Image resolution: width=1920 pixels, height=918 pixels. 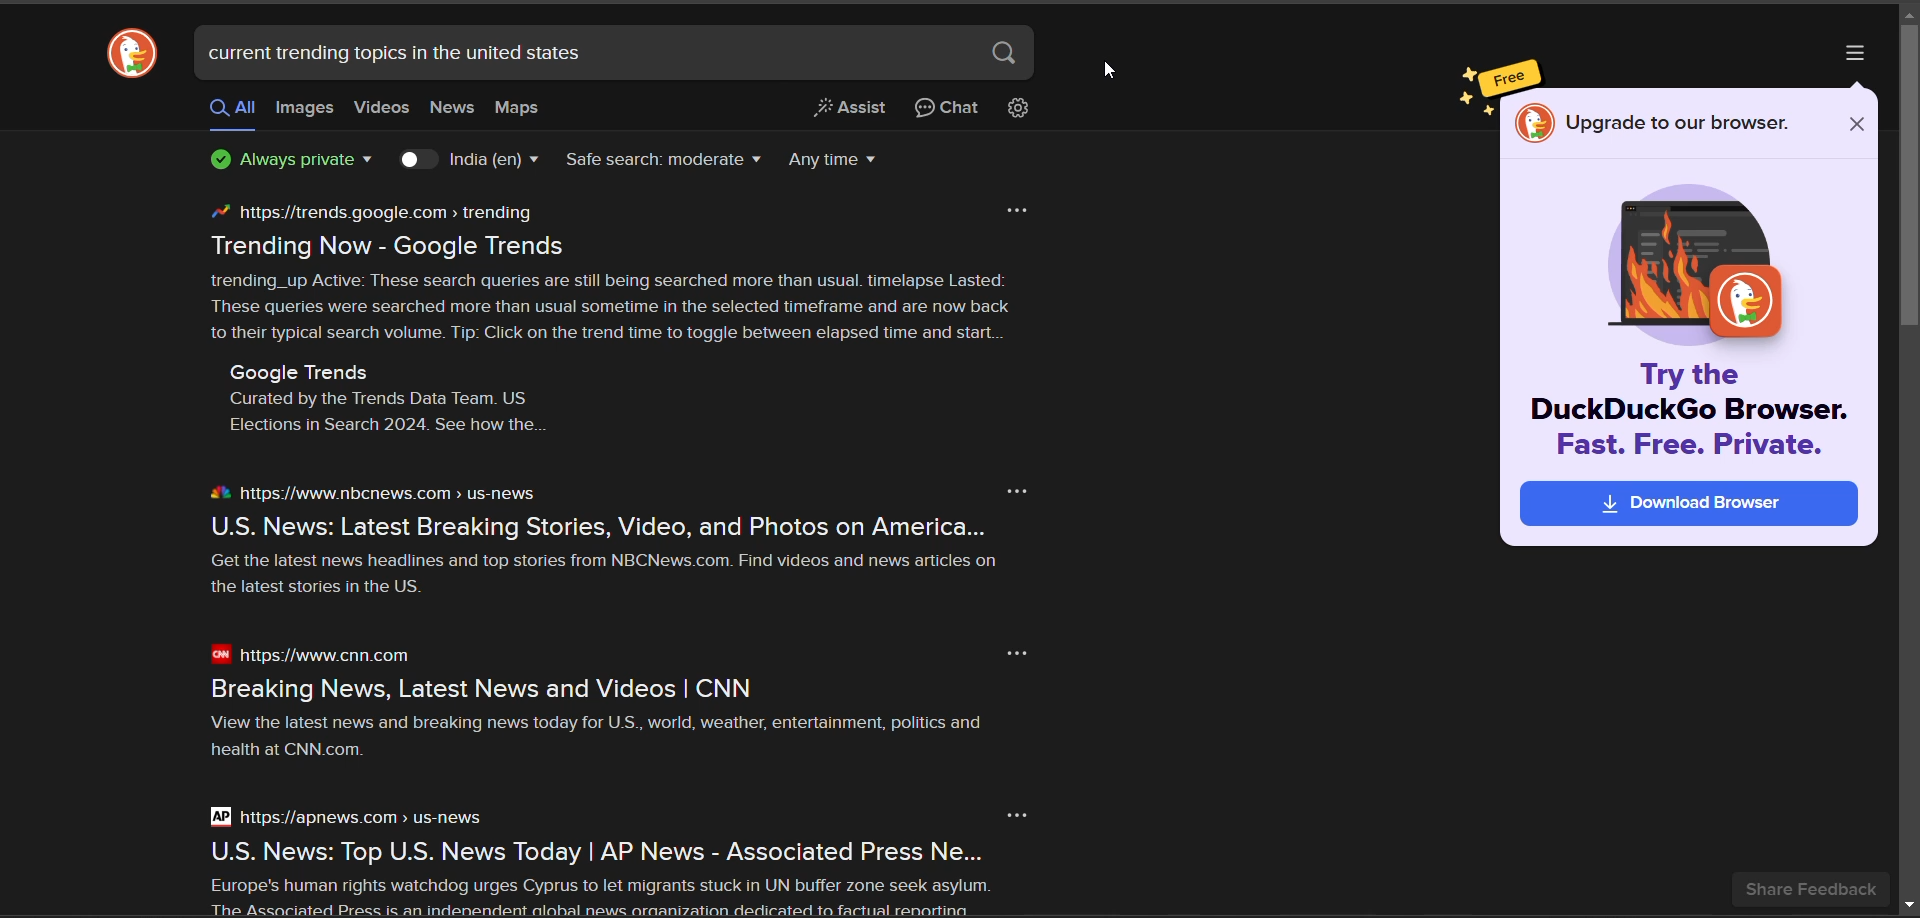 What do you see at coordinates (1107, 72) in the screenshot?
I see `cursor` at bounding box center [1107, 72].